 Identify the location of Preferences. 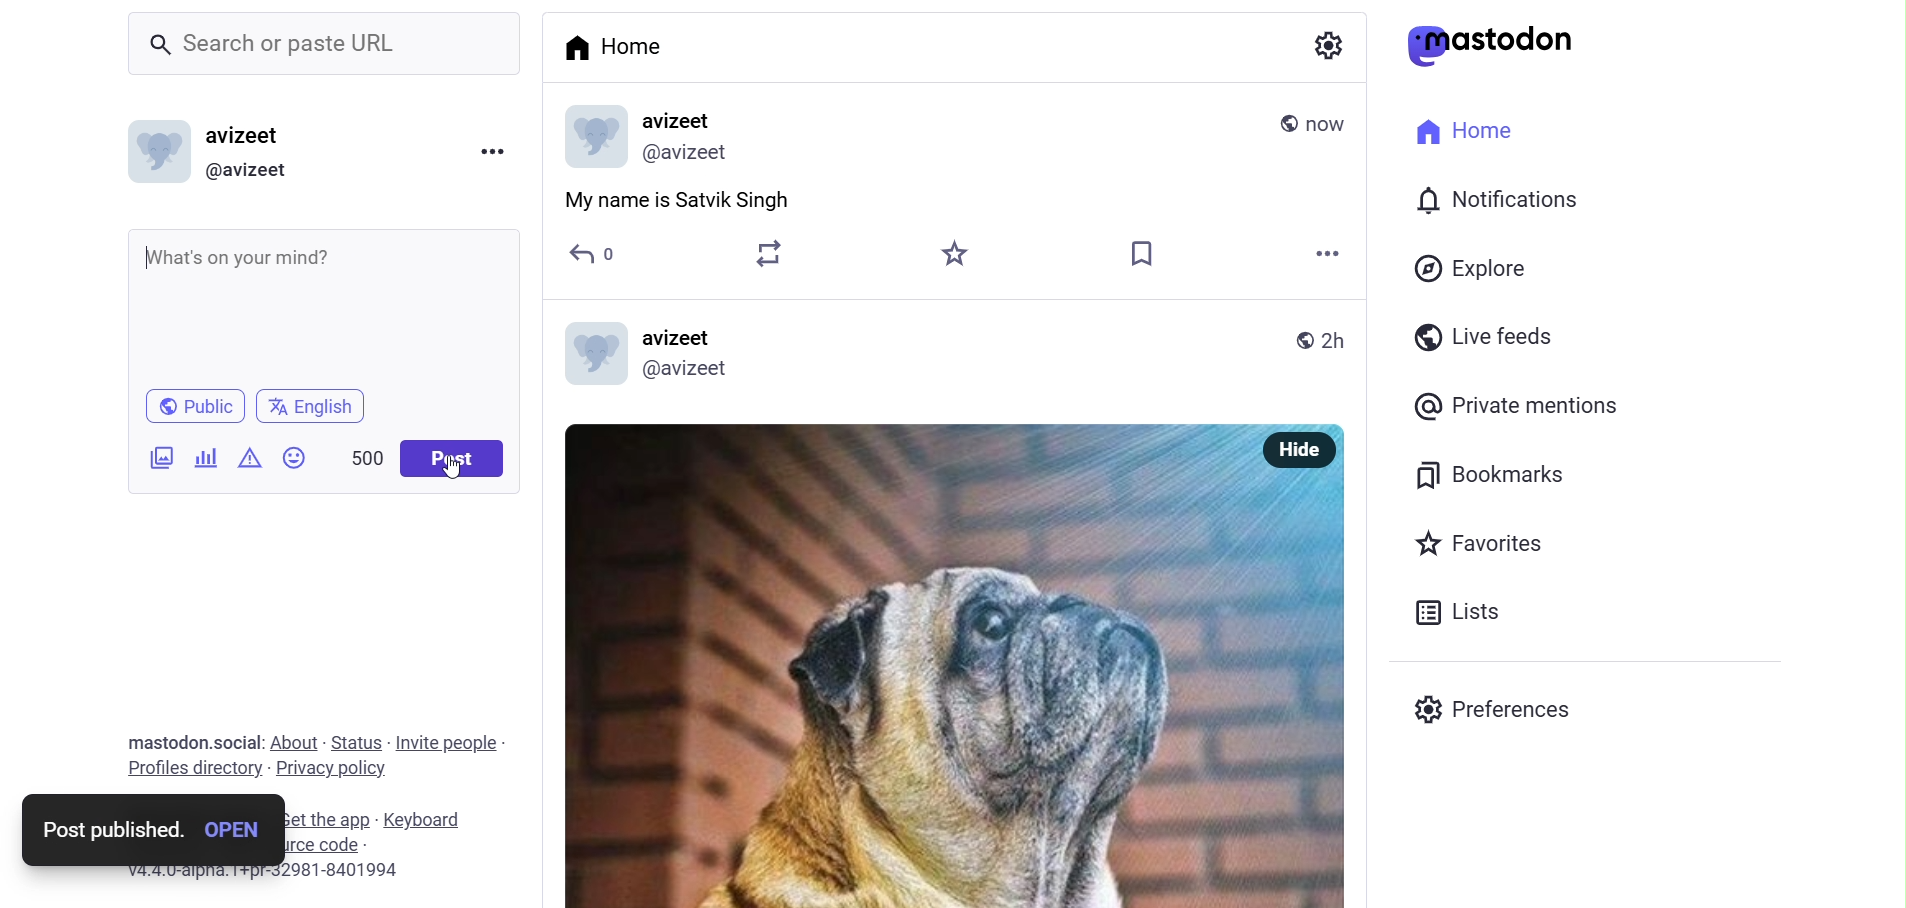
(1504, 709).